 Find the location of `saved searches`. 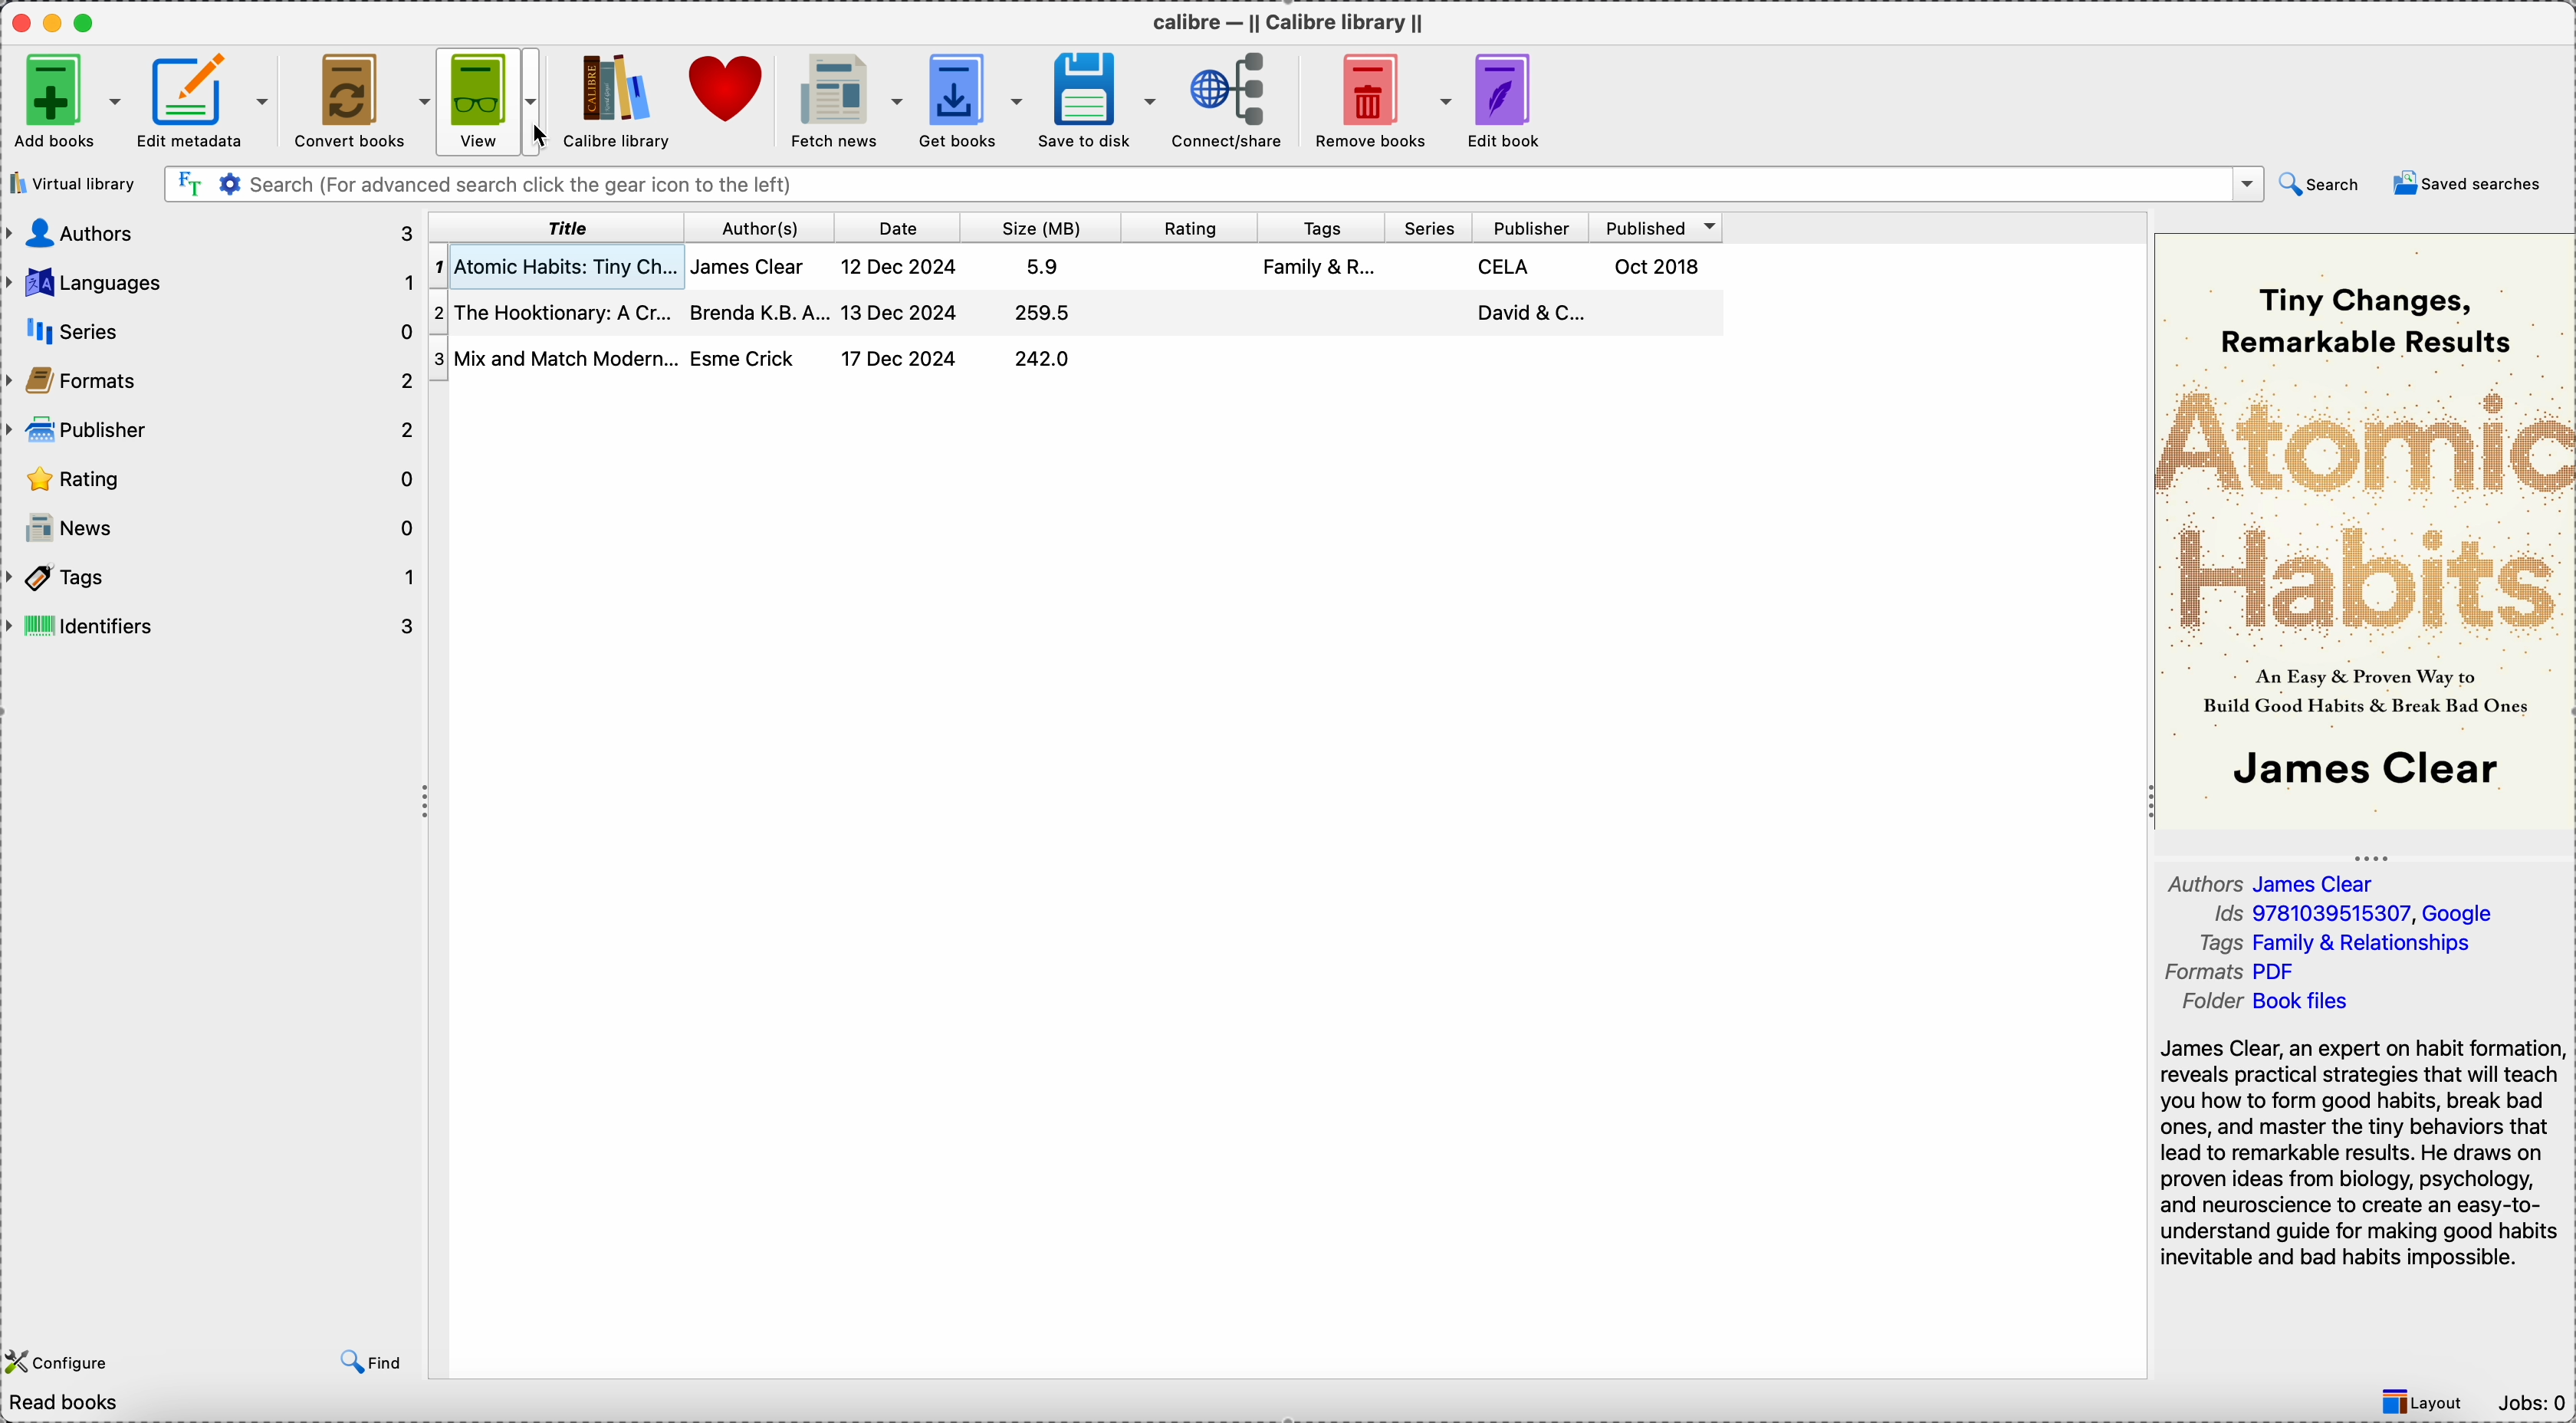

saved searches is located at coordinates (2466, 185).